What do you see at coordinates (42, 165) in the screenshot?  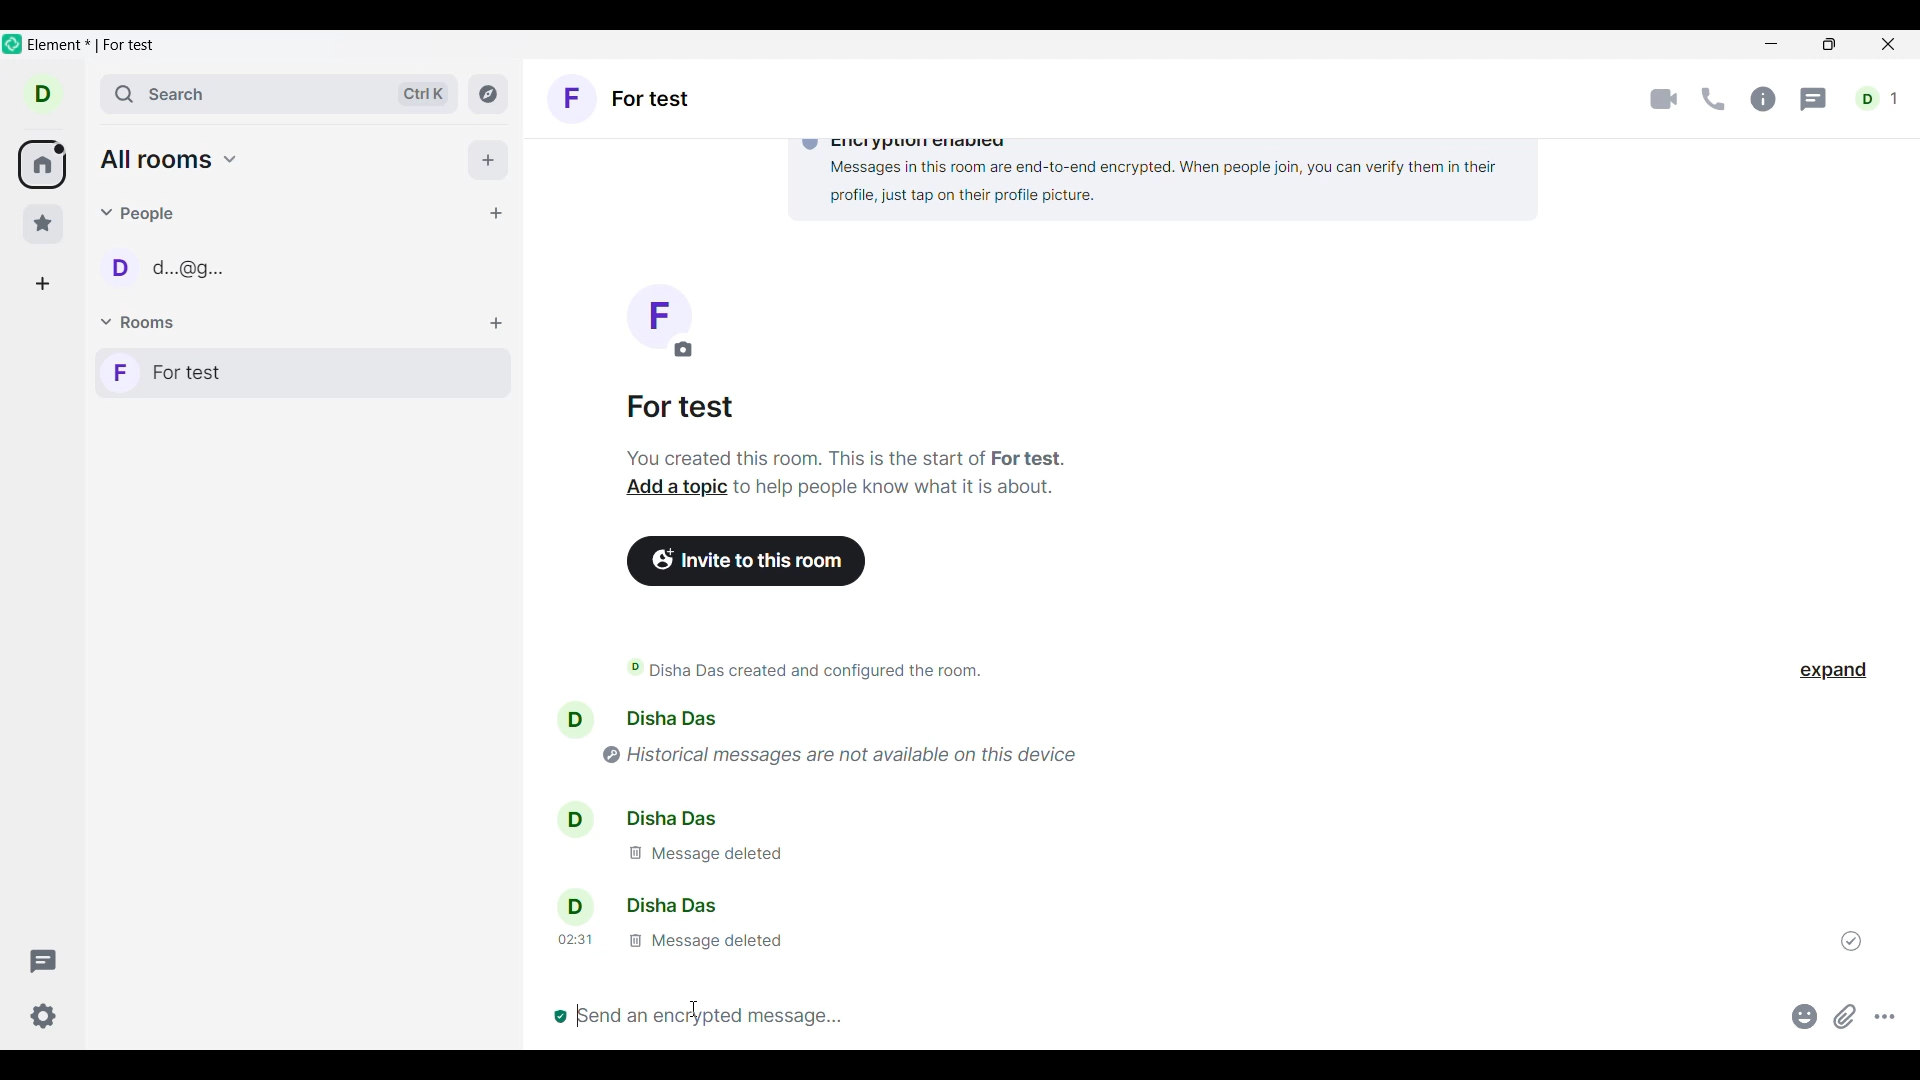 I see `All rooms` at bounding box center [42, 165].